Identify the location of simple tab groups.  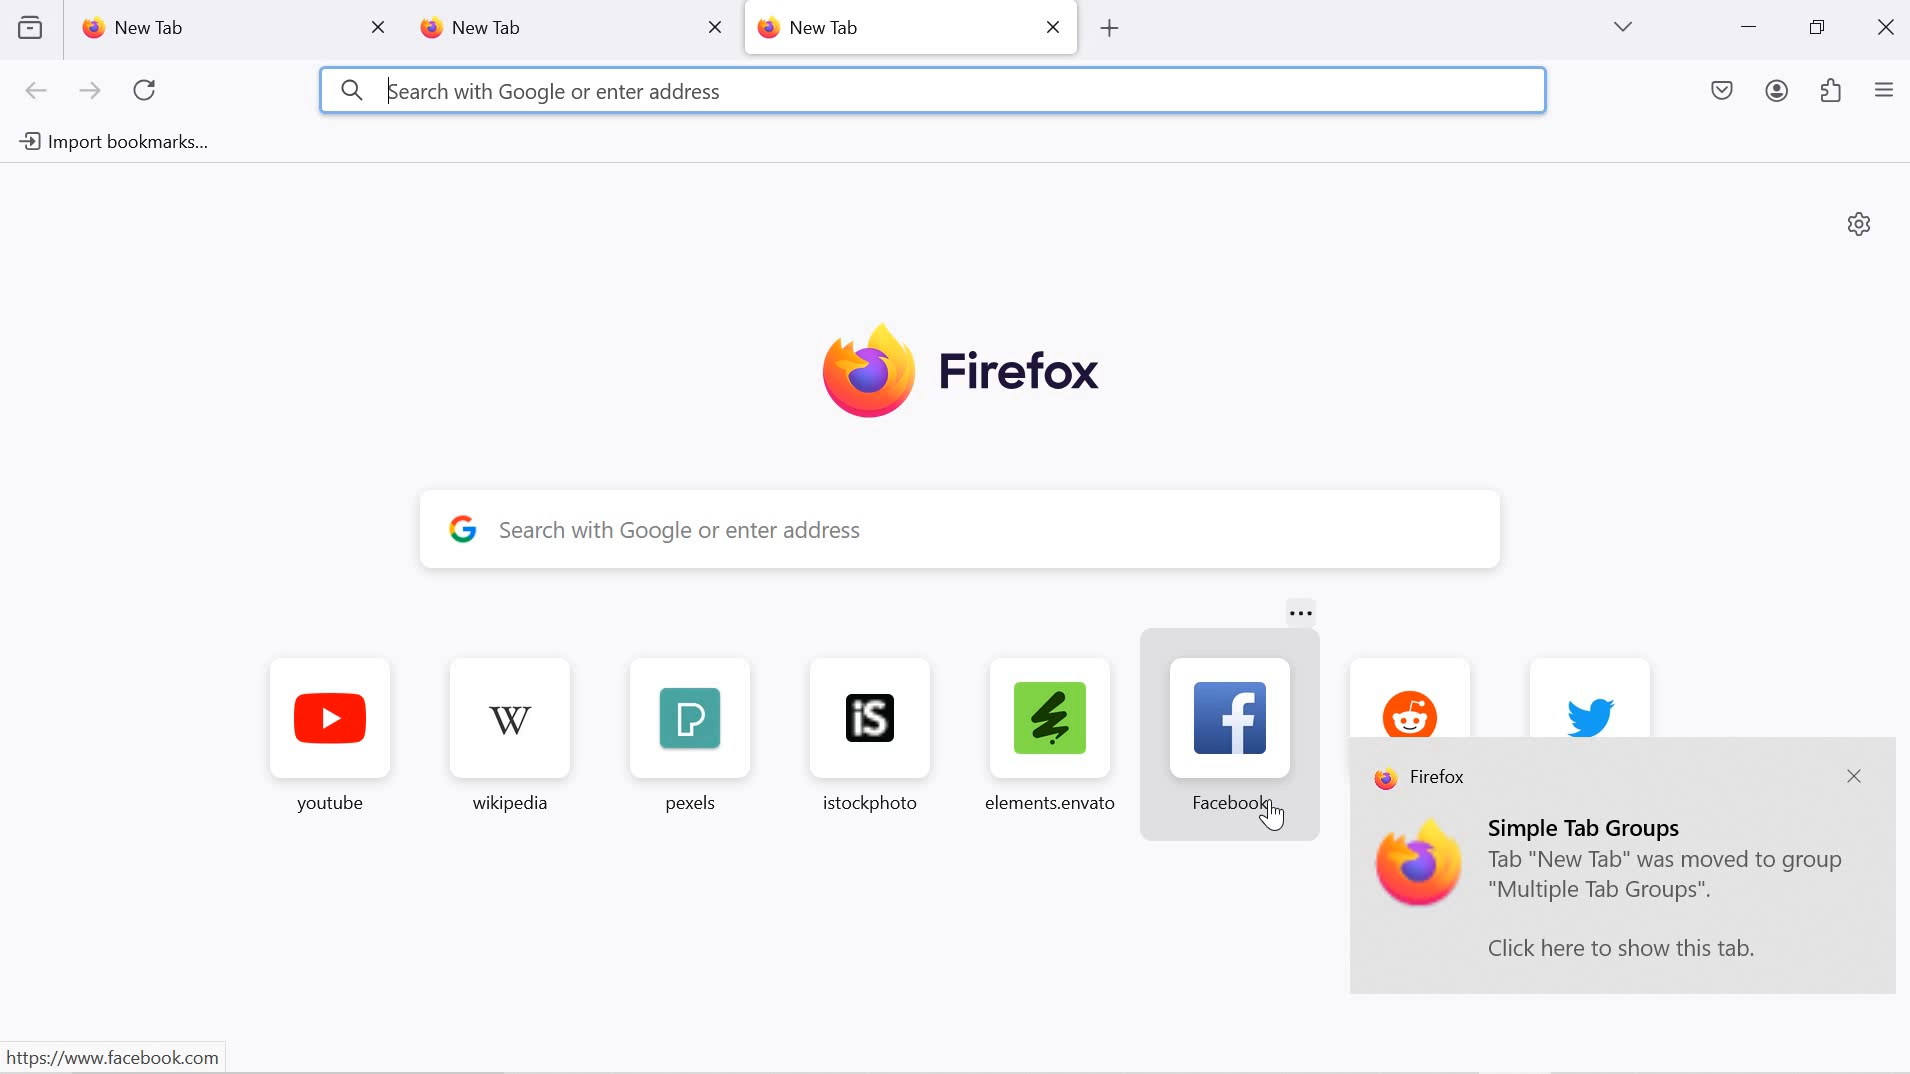
(1590, 827).